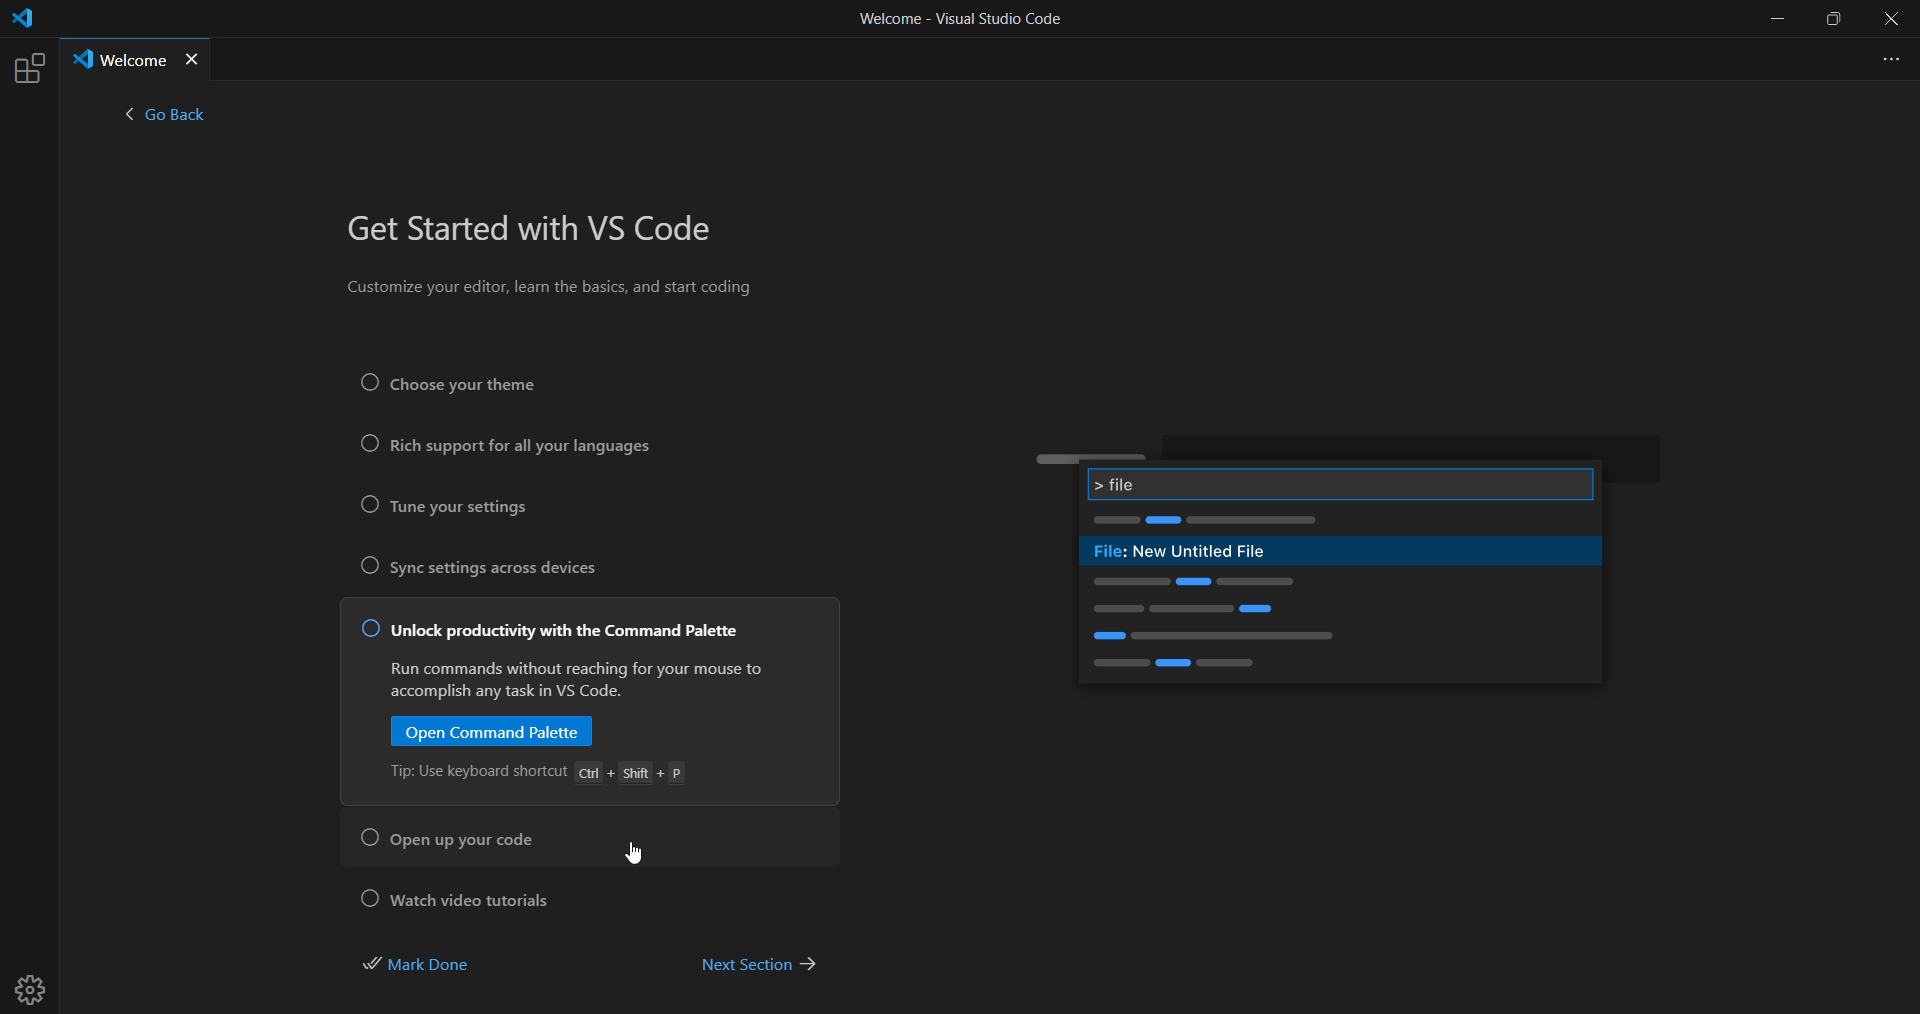 This screenshot has height=1014, width=1920. Describe the element at coordinates (1336, 629) in the screenshot. I see `sample` at that location.